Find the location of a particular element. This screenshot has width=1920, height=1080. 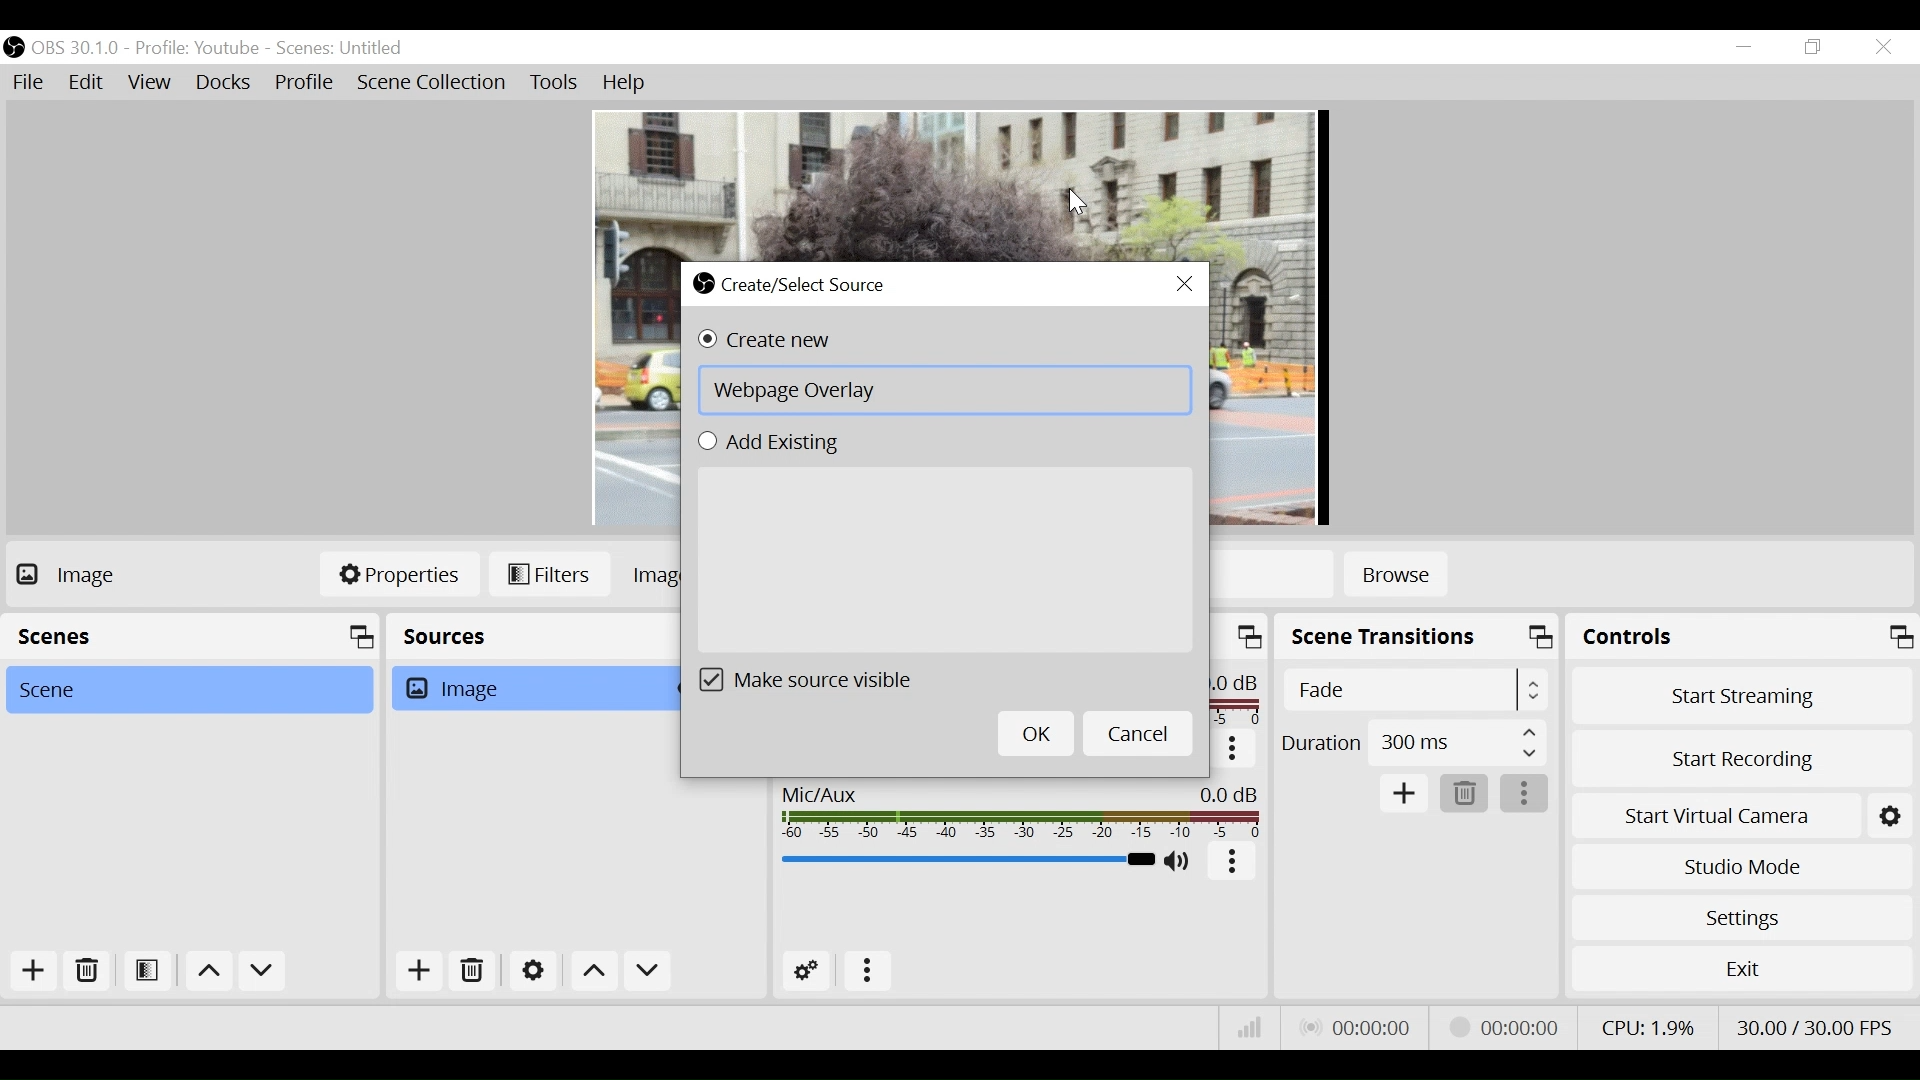

Scene Name is located at coordinates (344, 49).